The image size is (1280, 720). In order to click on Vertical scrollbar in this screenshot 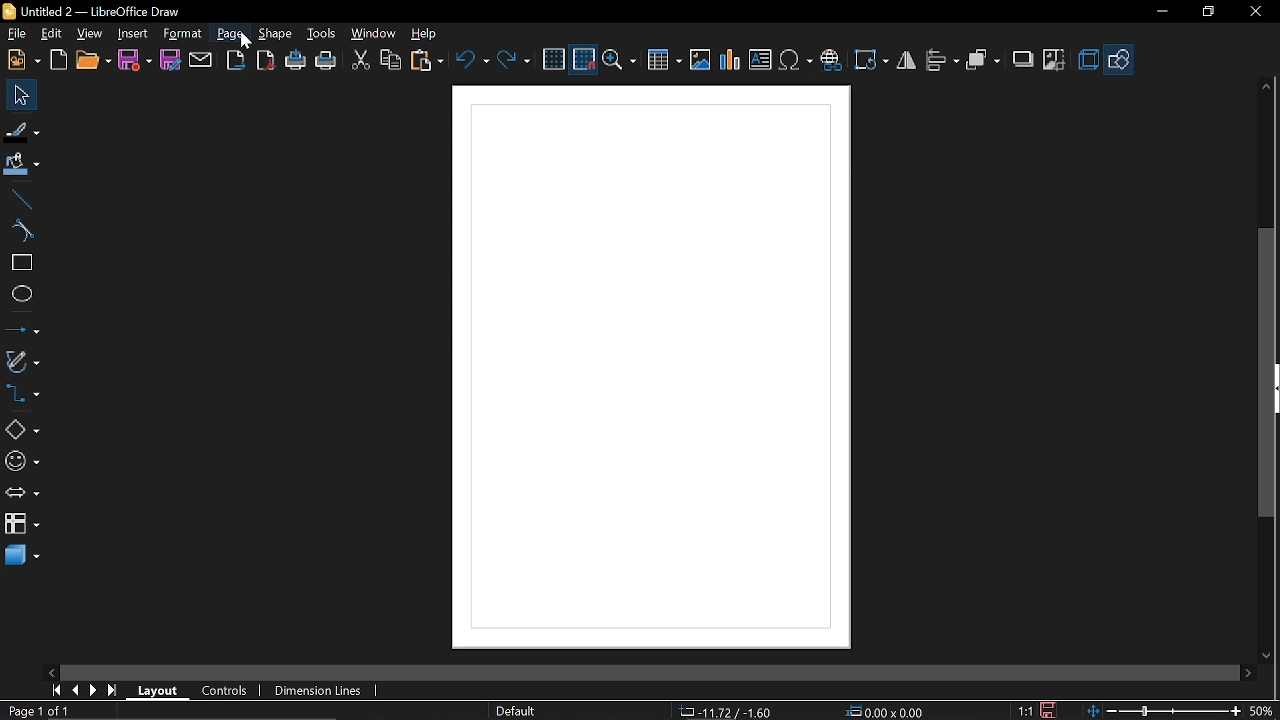, I will do `click(1271, 373)`.